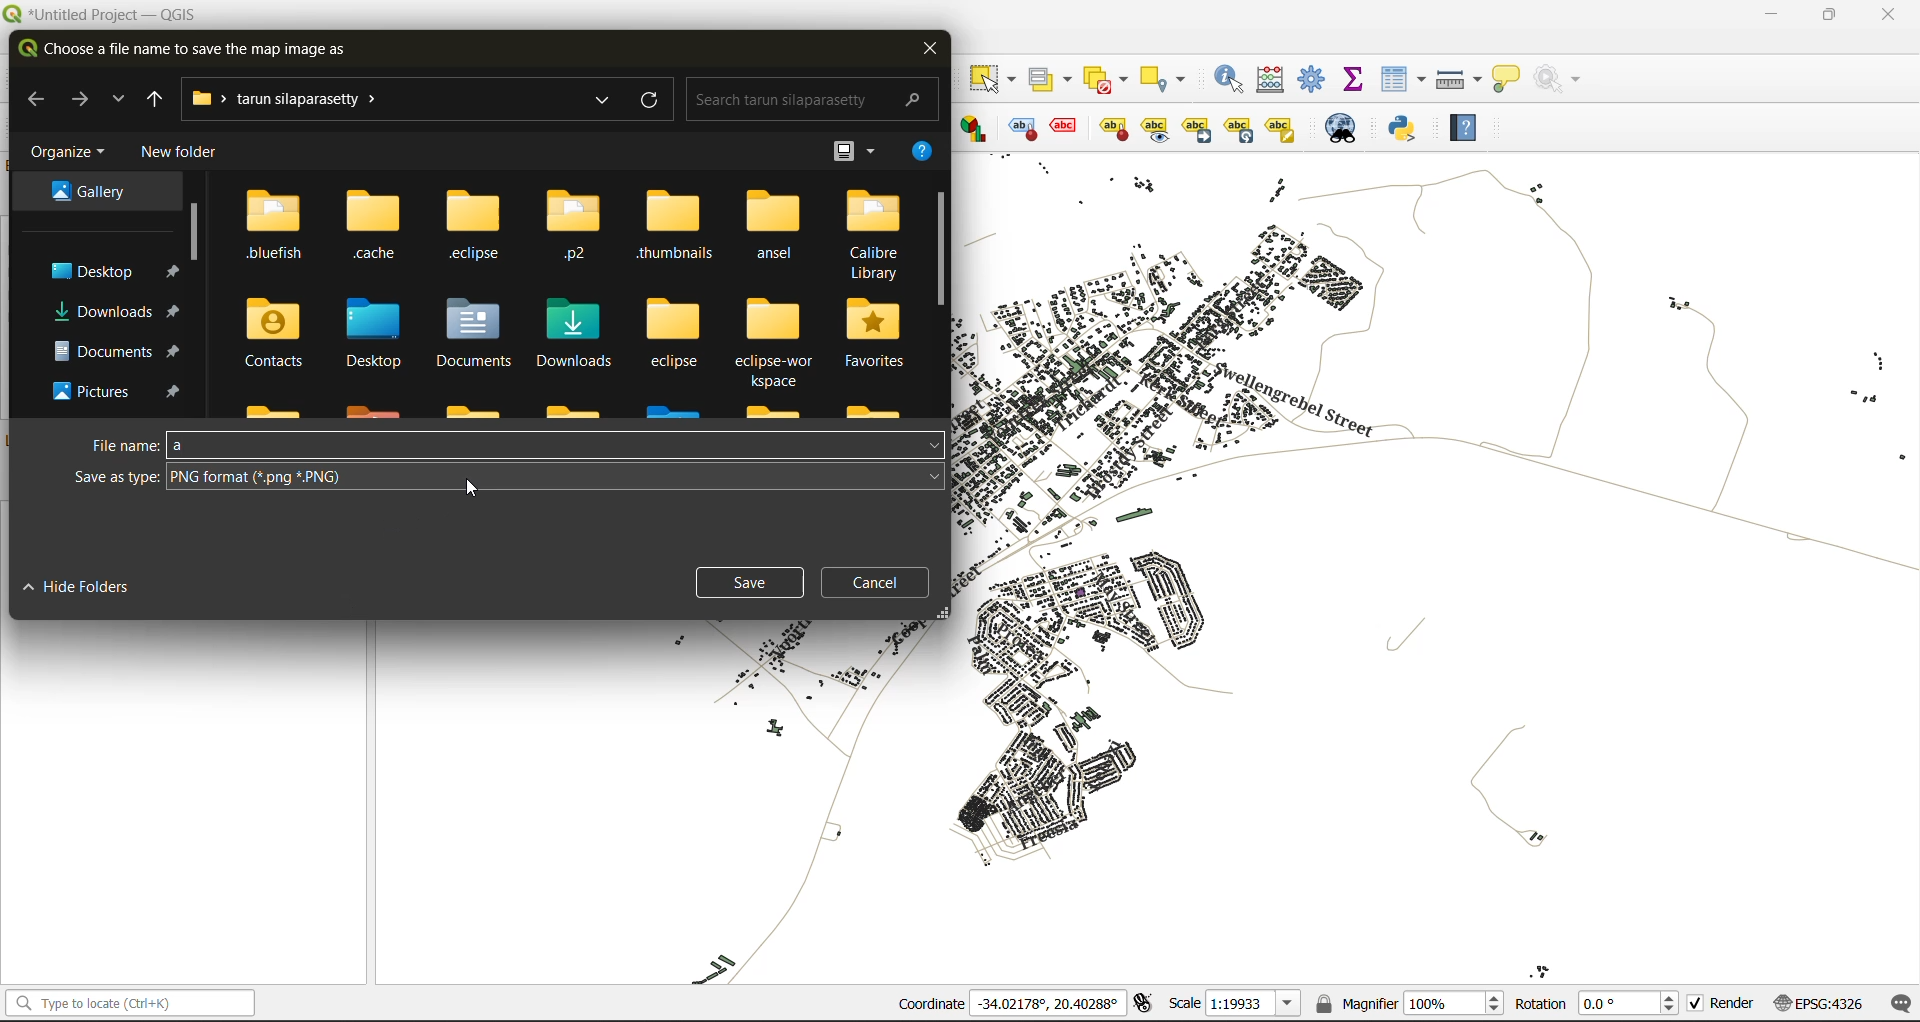  What do you see at coordinates (1067, 128) in the screenshot?
I see `pin/unpin lable and diagram` at bounding box center [1067, 128].